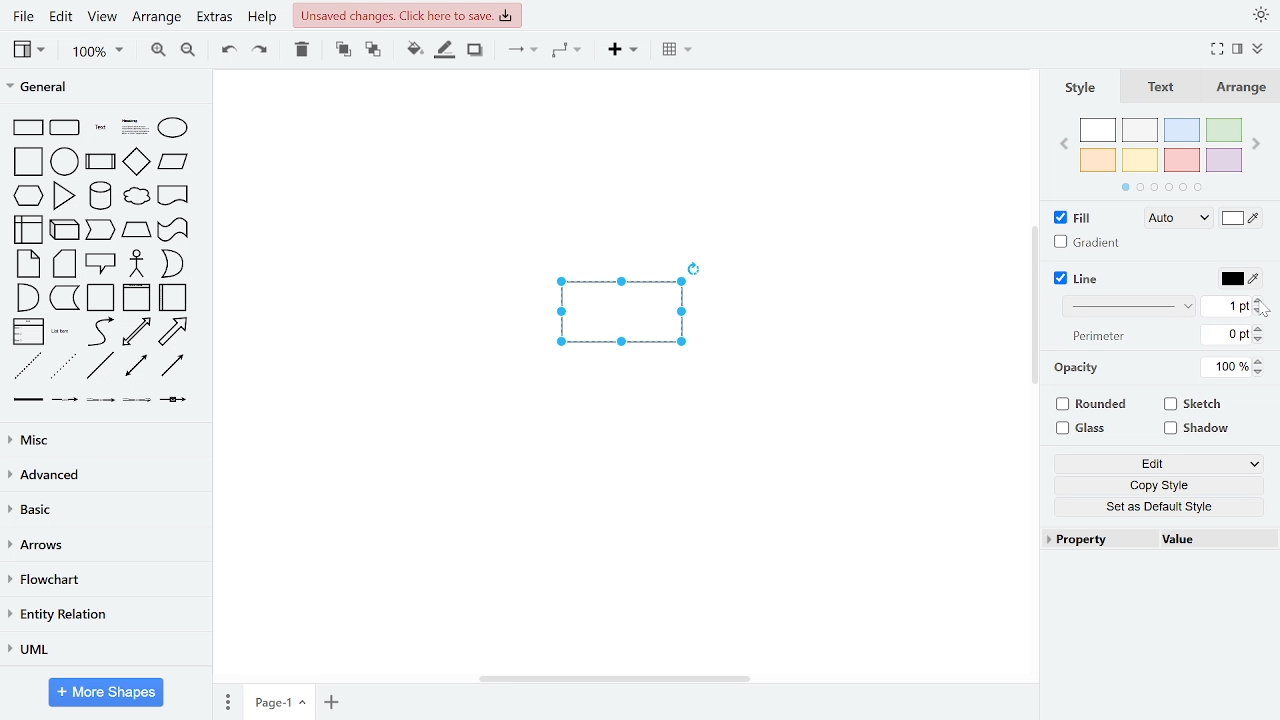 The width and height of the screenshot is (1280, 720). What do you see at coordinates (63, 195) in the screenshot?
I see `general shapes` at bounding box center [63, 195].